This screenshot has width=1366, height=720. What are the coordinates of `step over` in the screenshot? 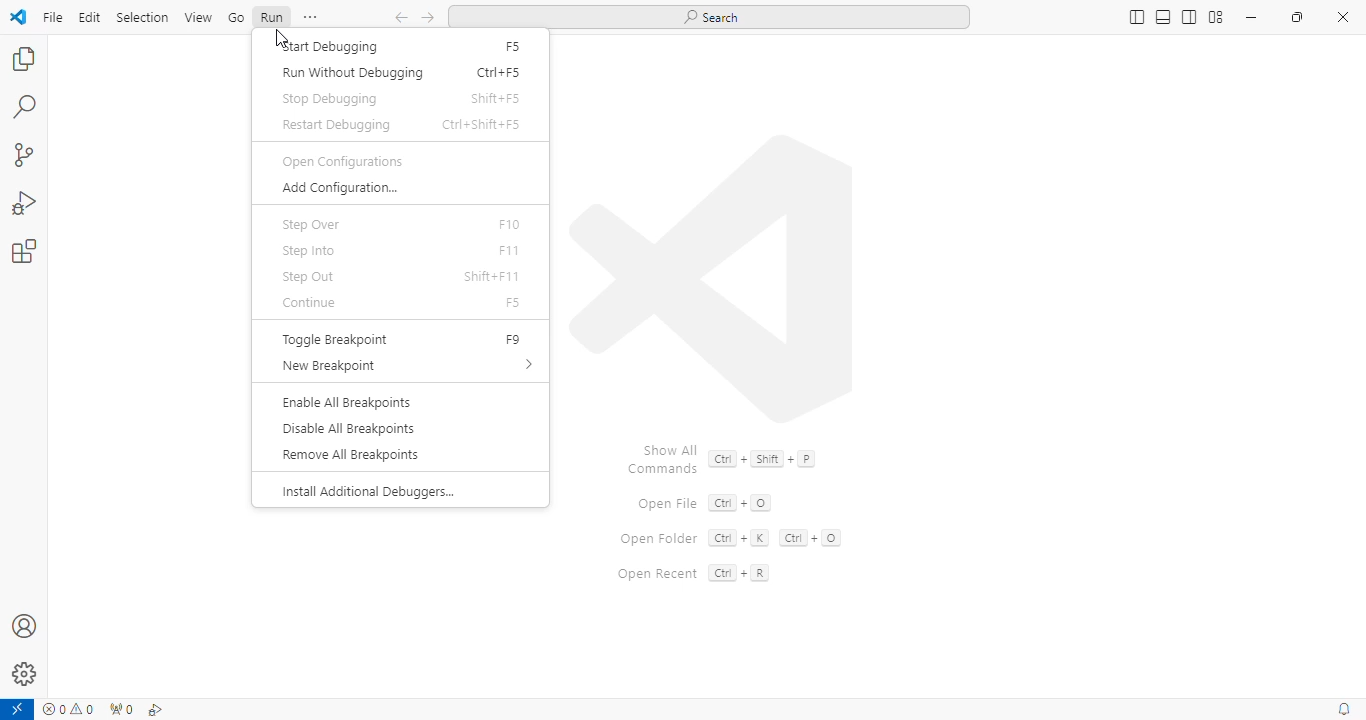 It's located at (310, 224).